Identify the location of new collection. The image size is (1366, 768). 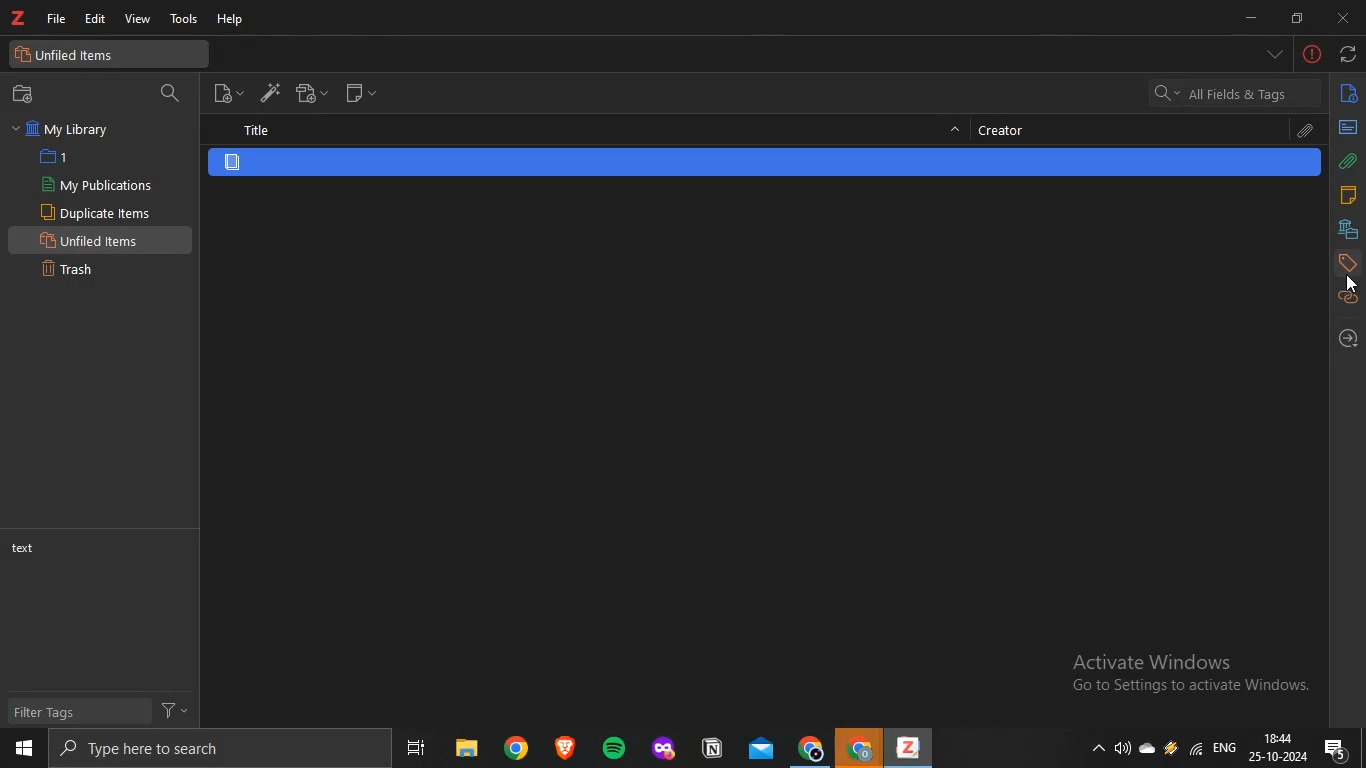
(29, 93).